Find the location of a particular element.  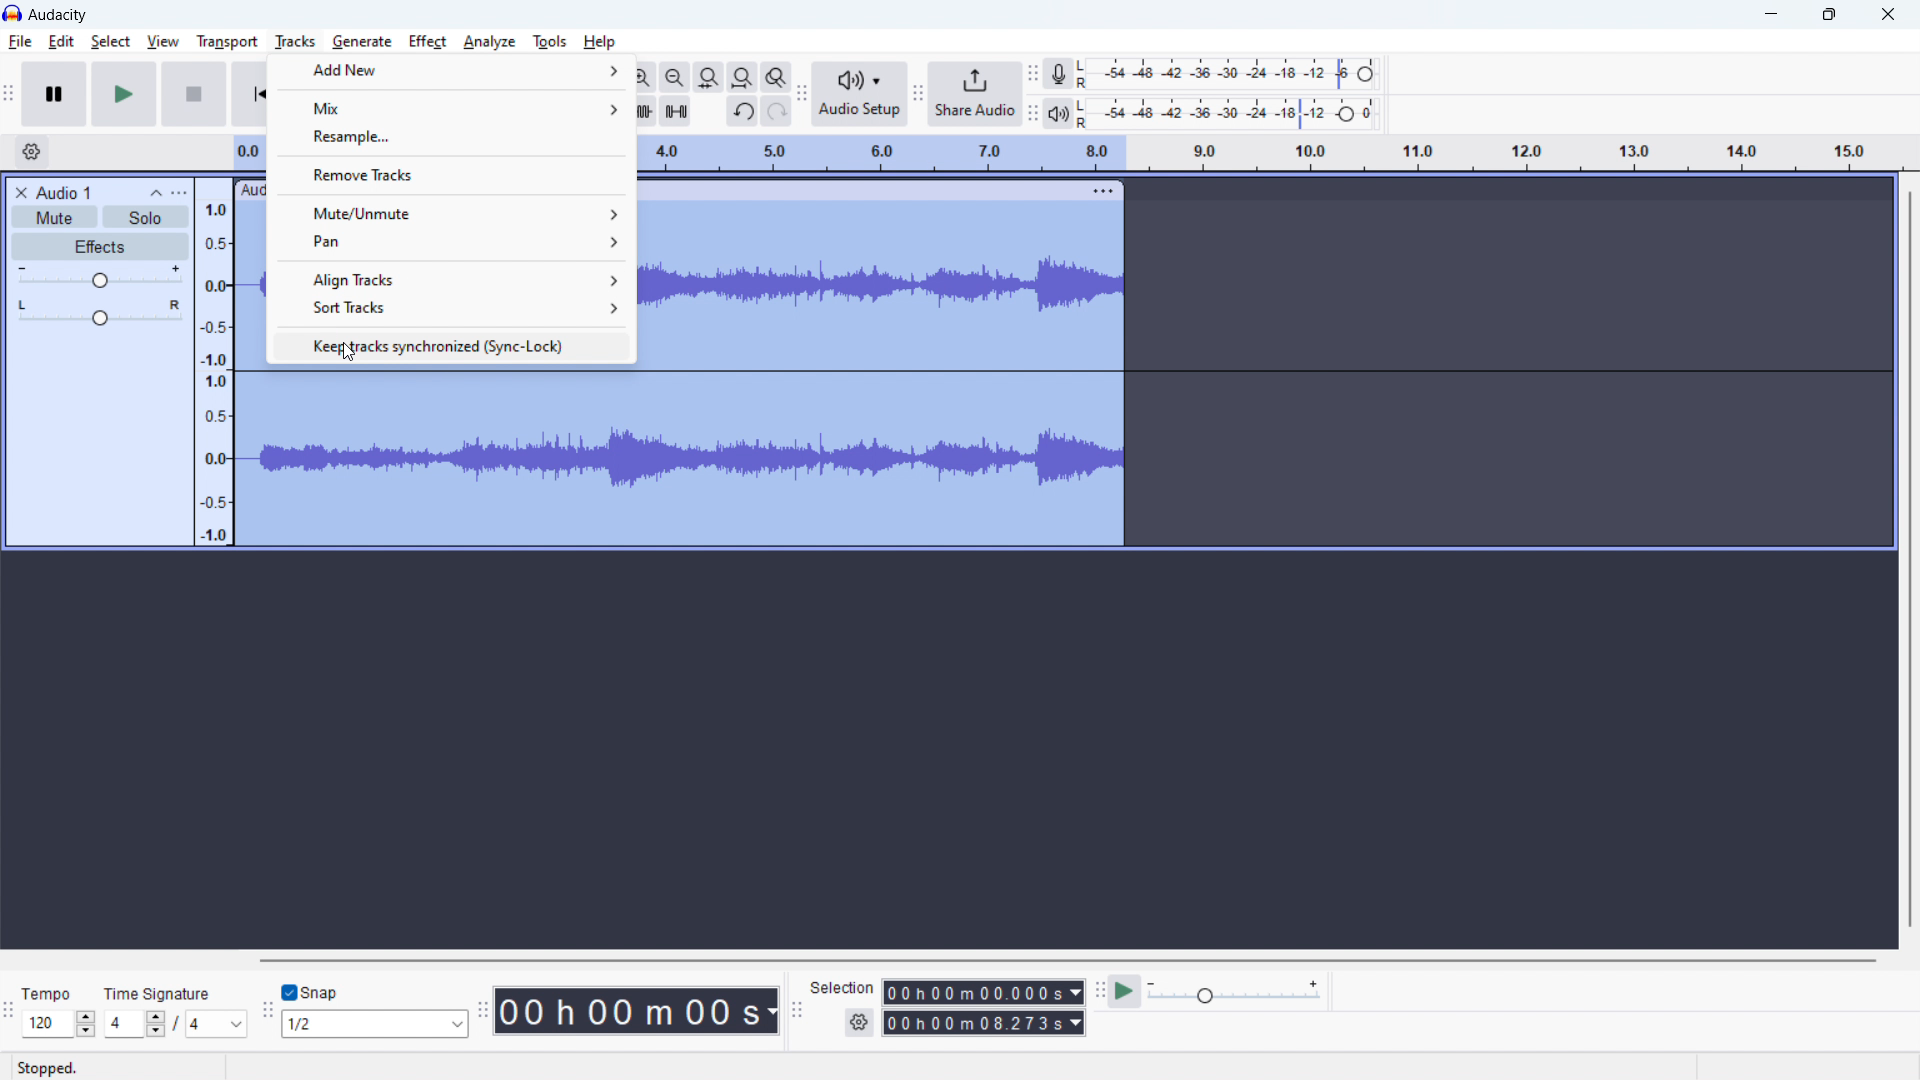

audio setup toolbar is located at coordinates (803, 93).